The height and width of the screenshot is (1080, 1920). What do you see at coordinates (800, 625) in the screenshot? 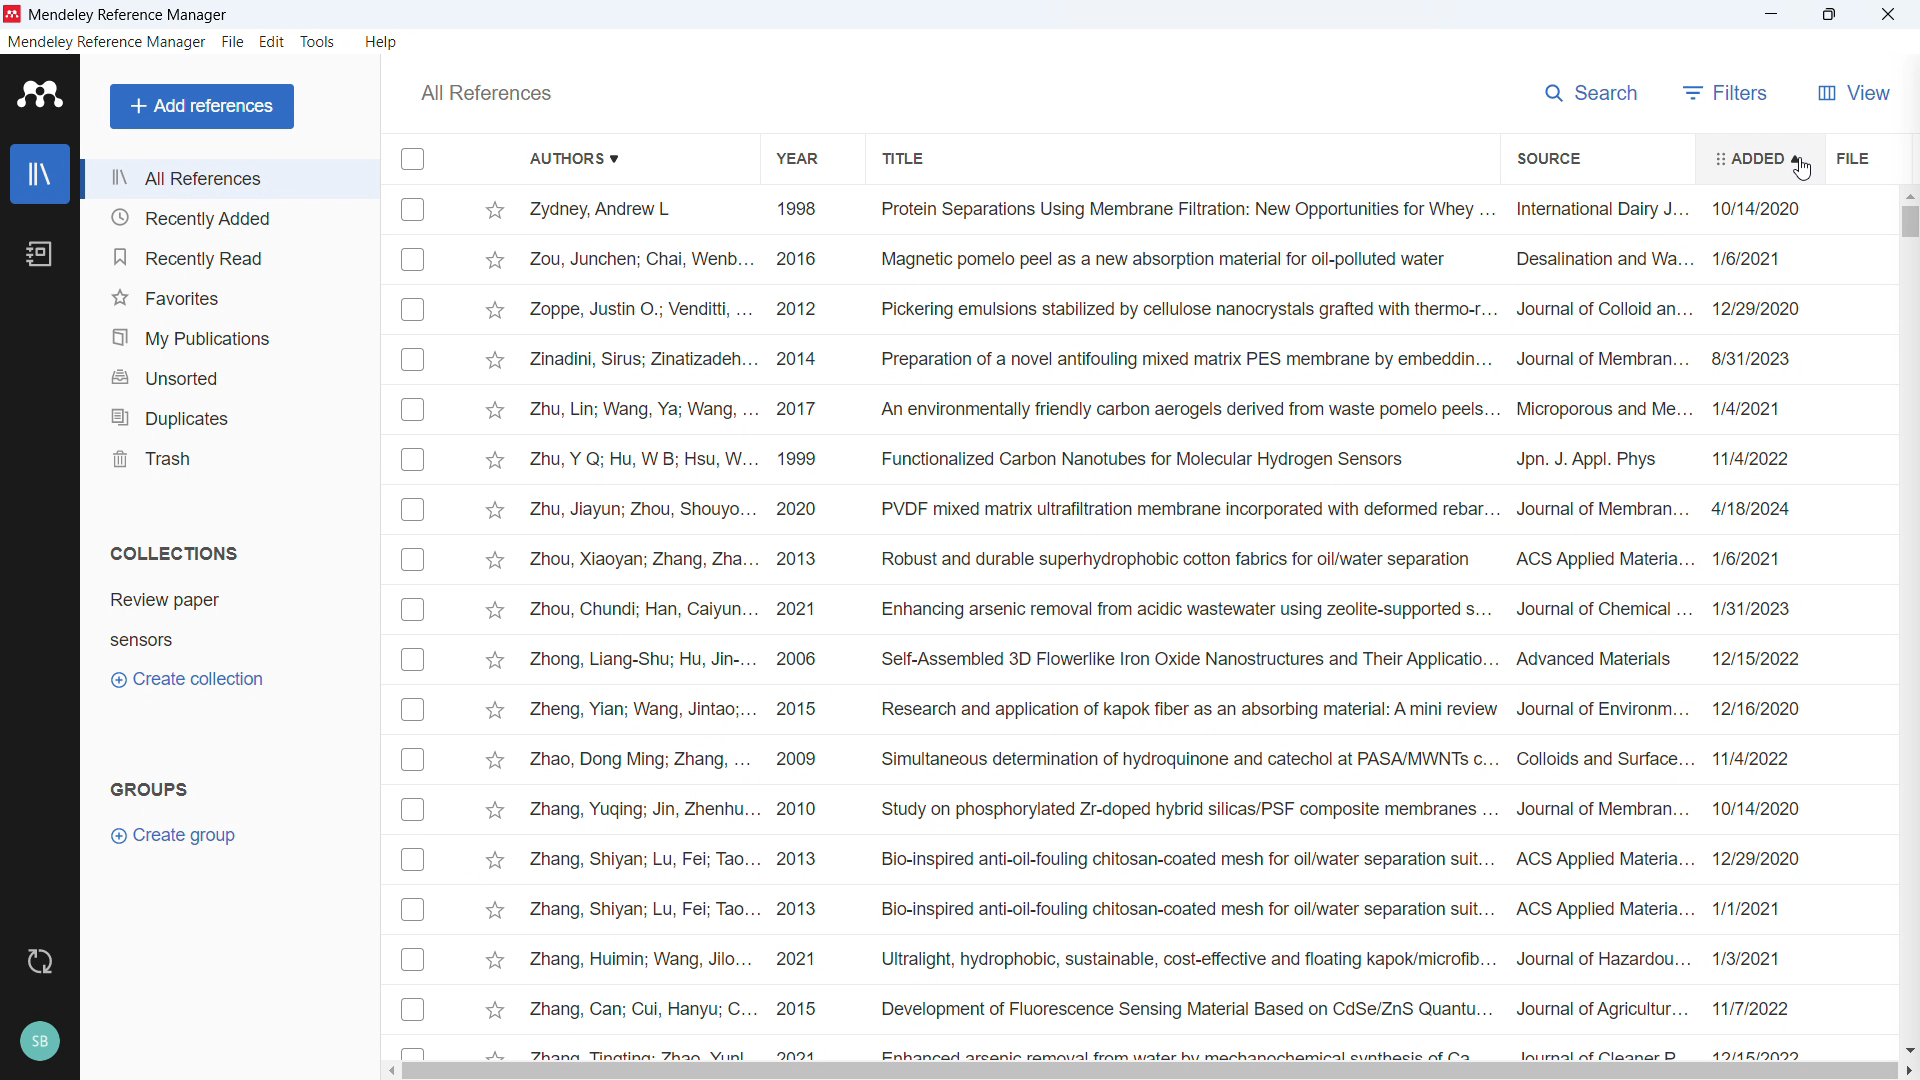
I see `year of publication for individual entries ` at bounding box center [800, 625].